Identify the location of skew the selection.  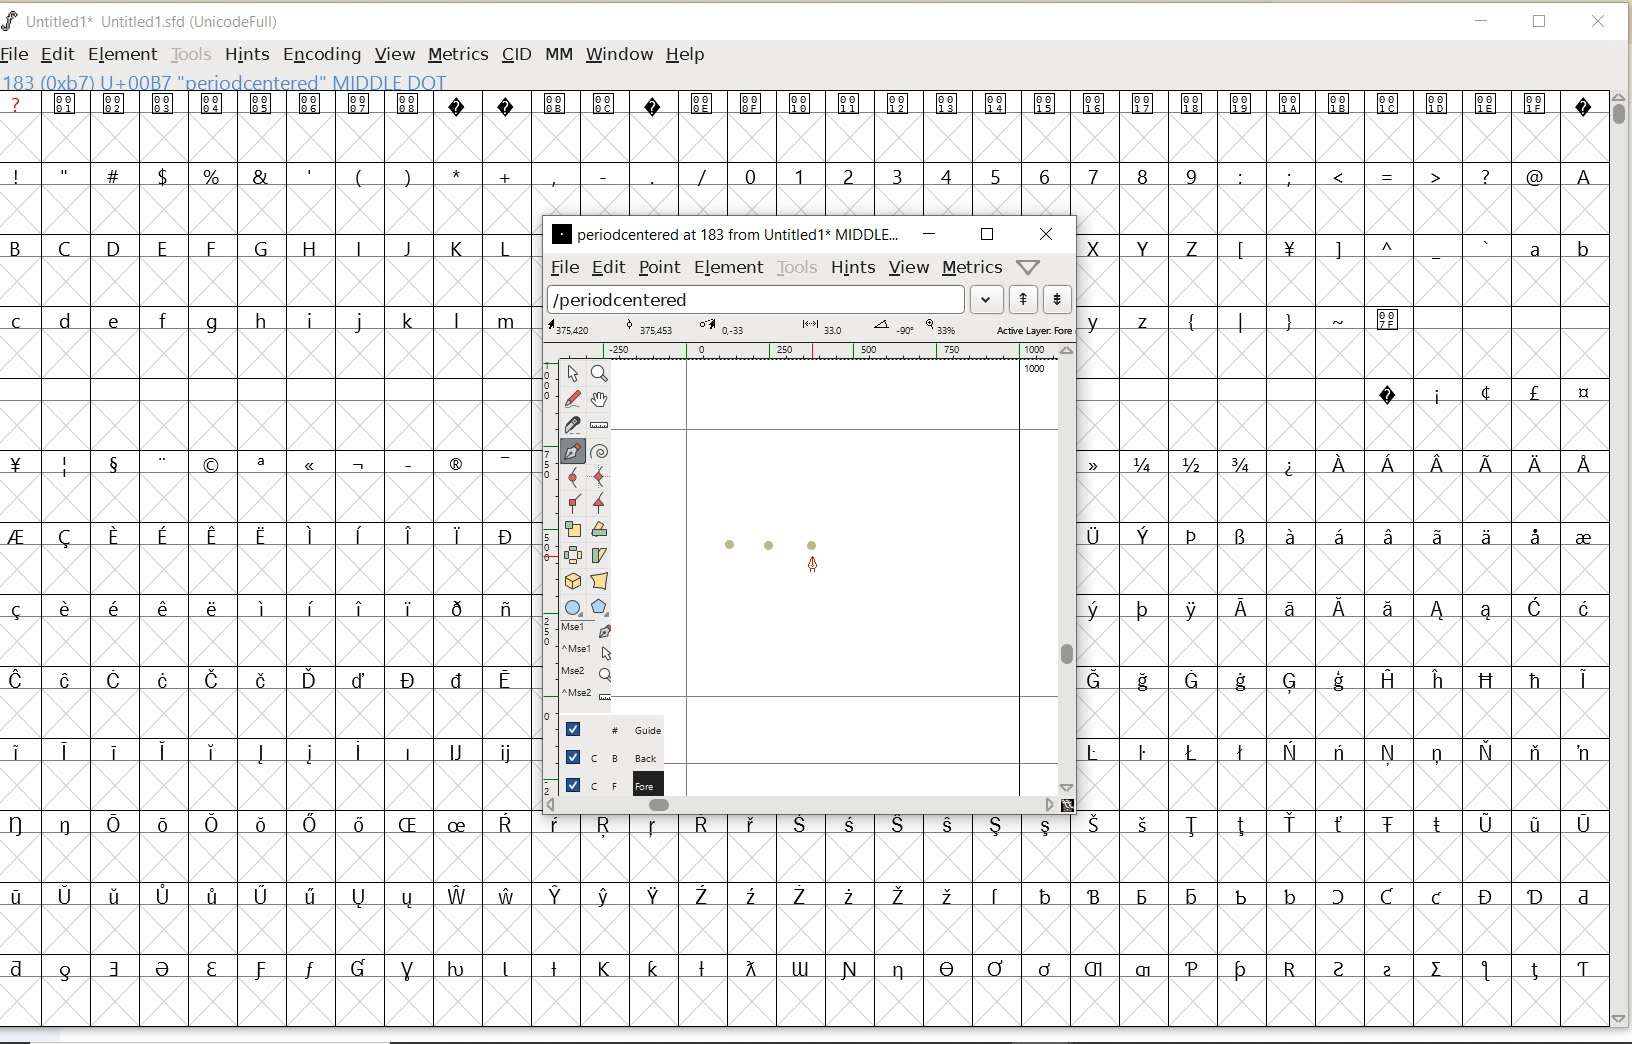
(600, 553).